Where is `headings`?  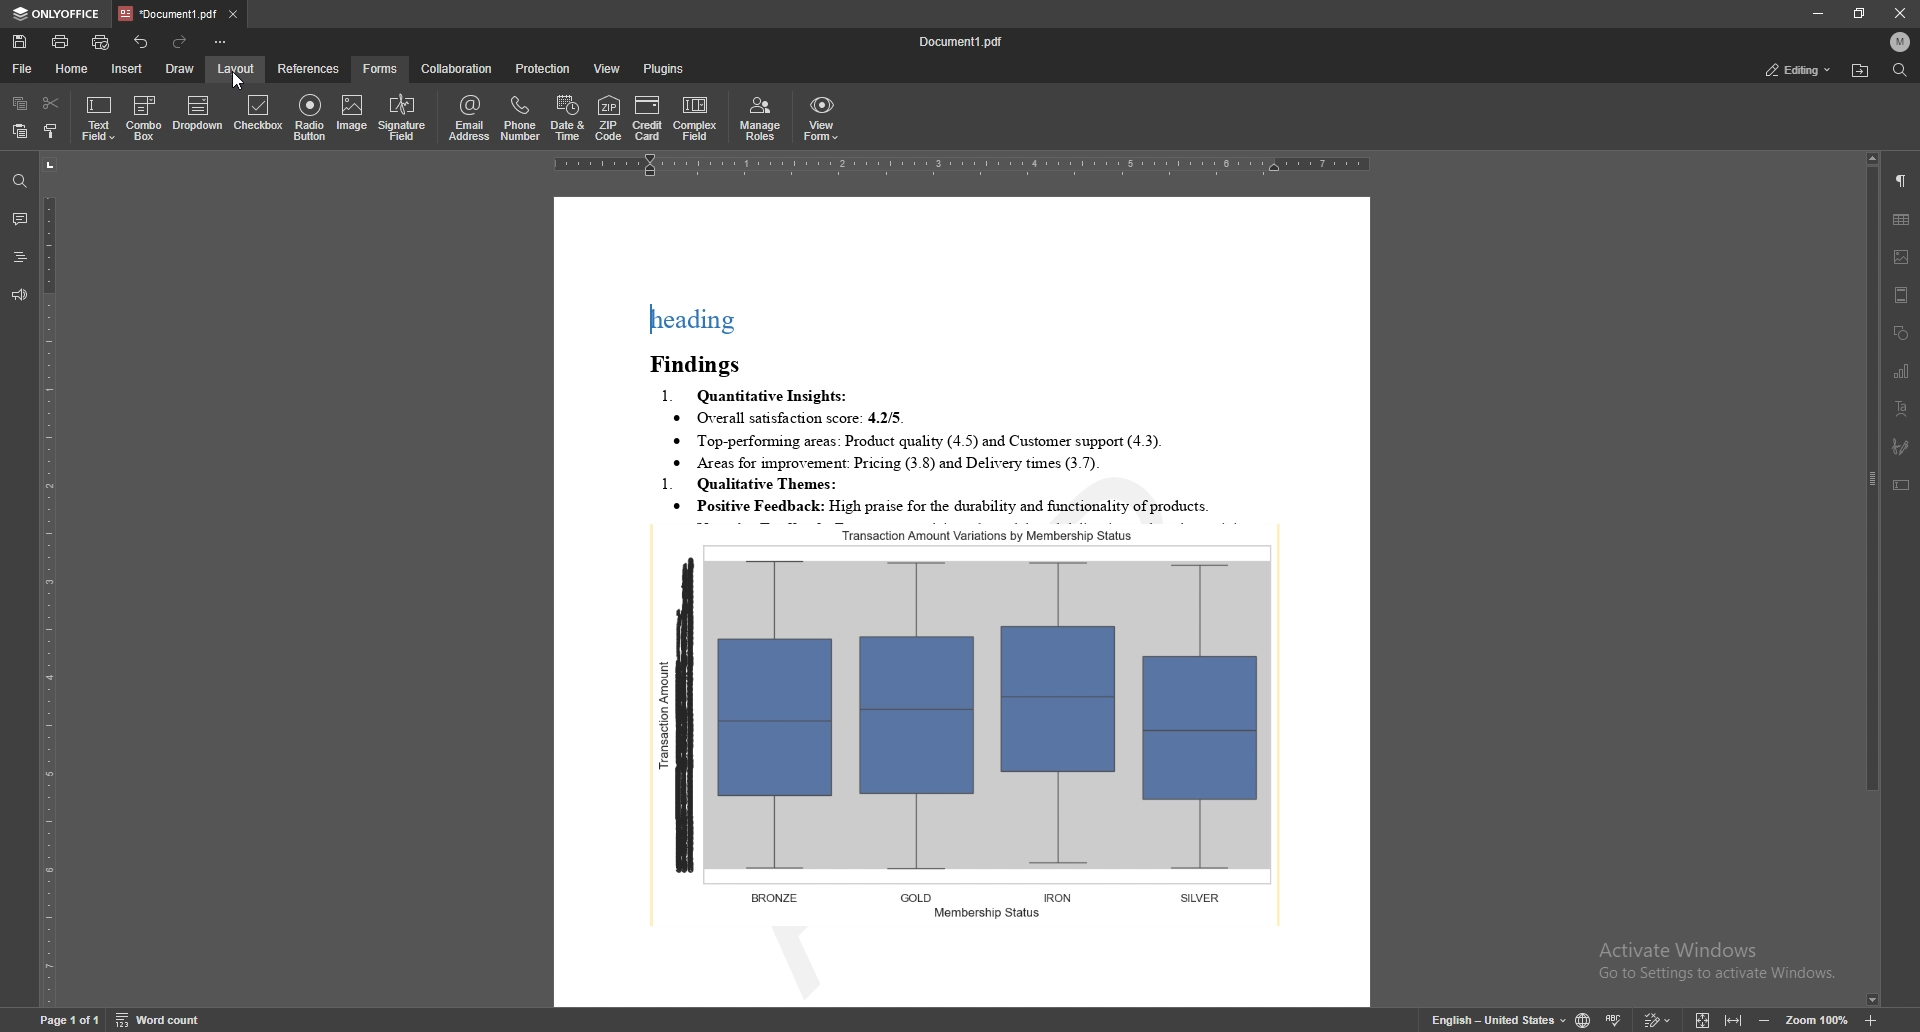 headings is located at coordinates (19, 256).